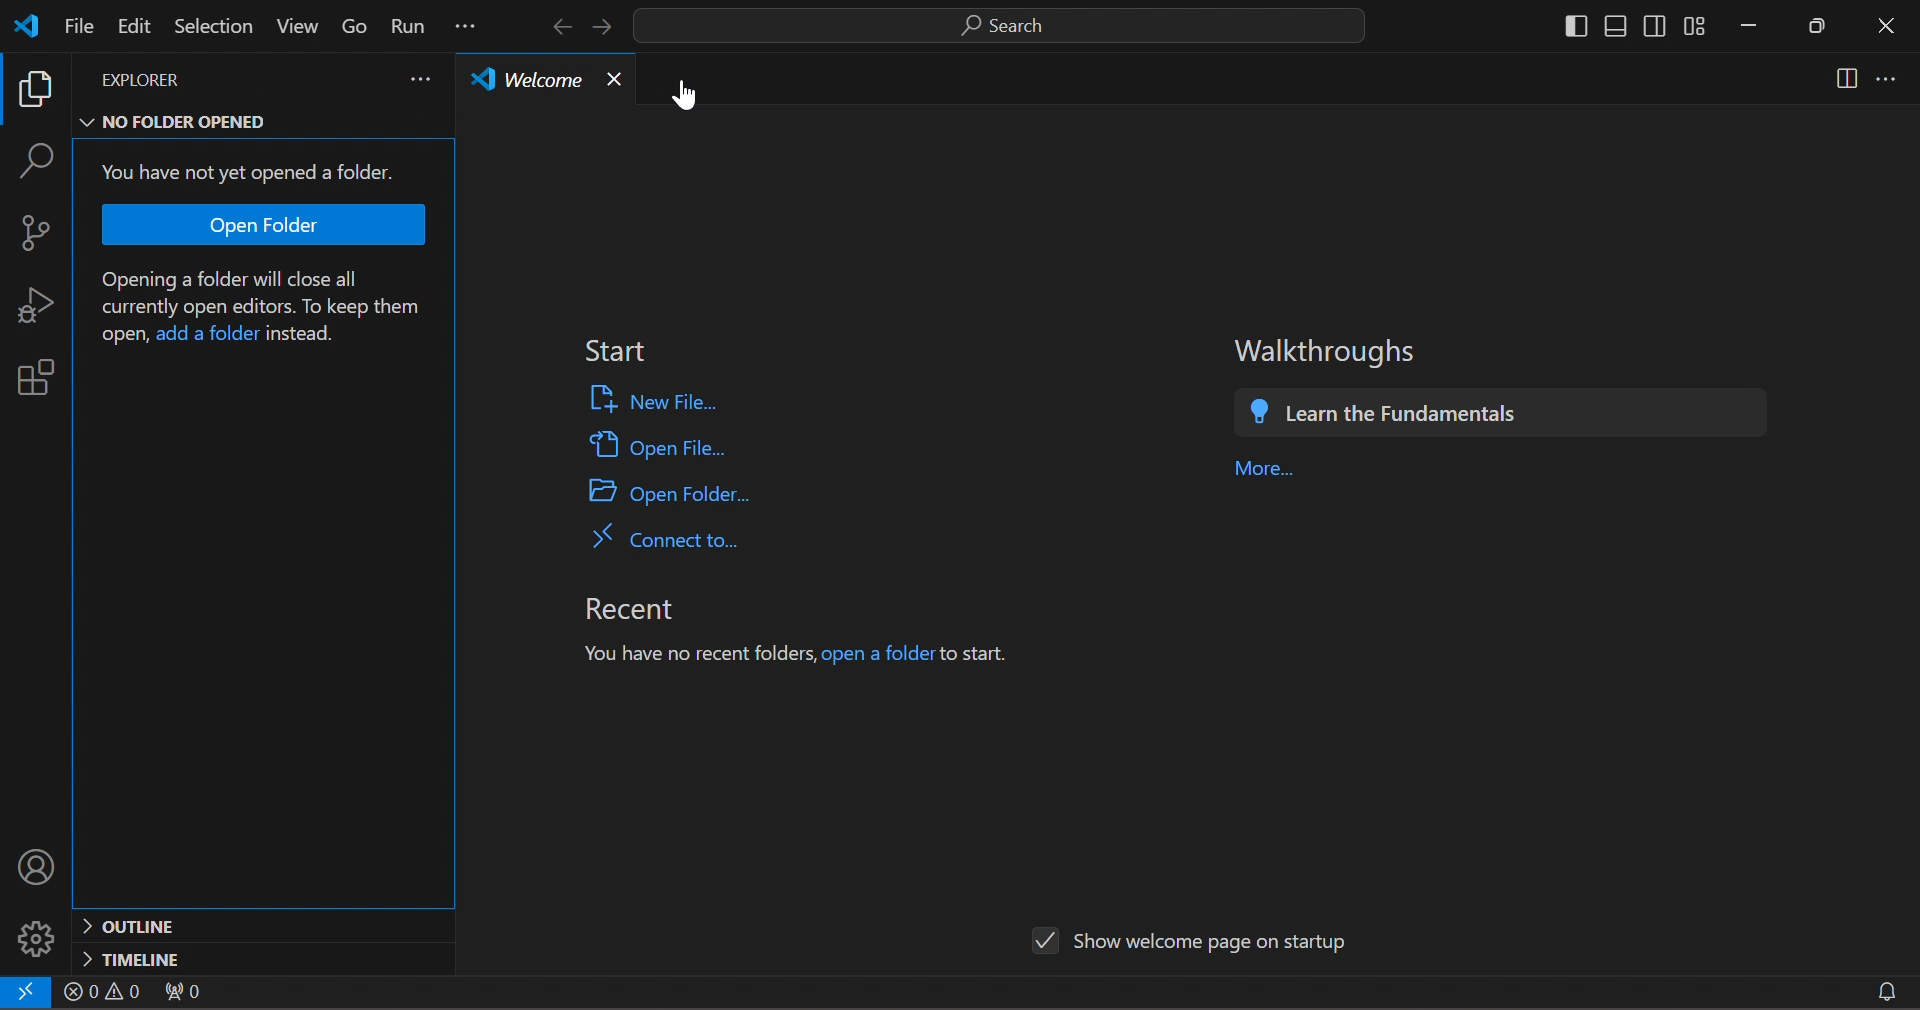 This screenshot has width=1920, height=1010. Describe the element at coordinates (258, 959) in the screenshot. I see `timeline` at that location.